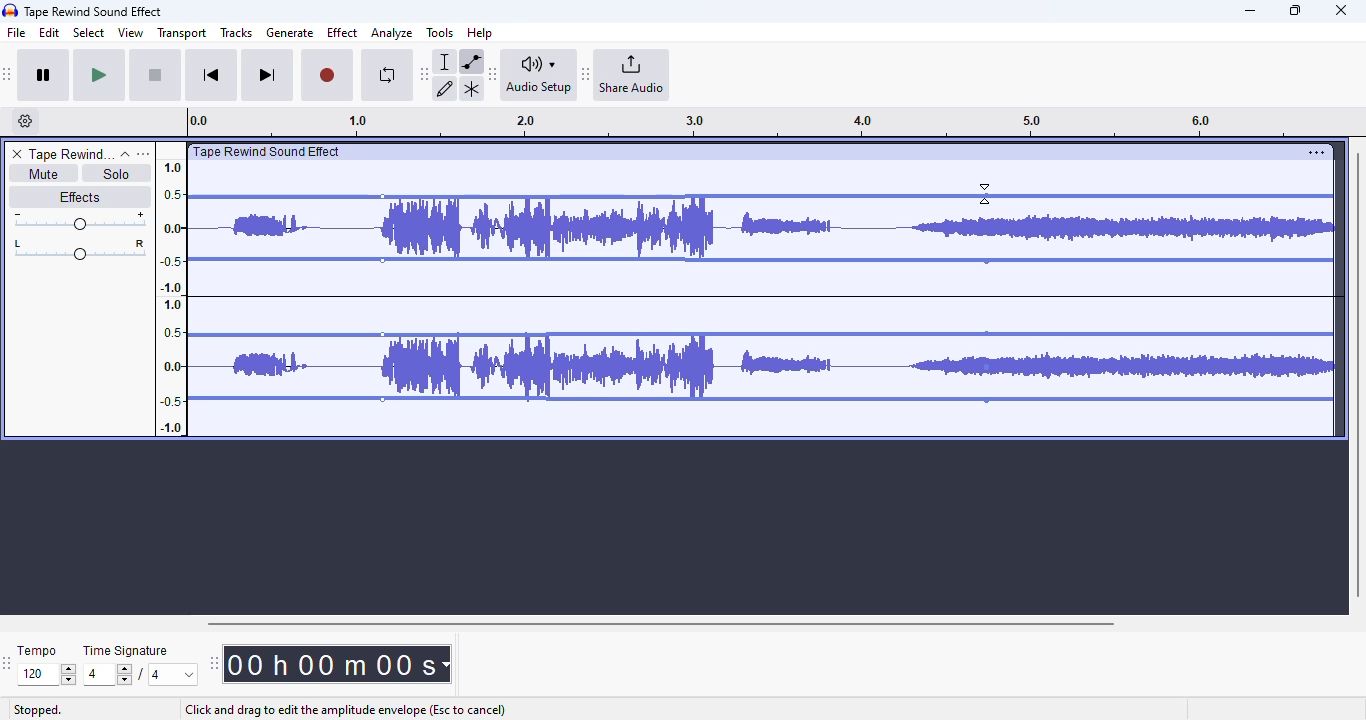  What do you see at coordinates (1341, 10) in the screenshot?
I see `close` at bounding box center [1341, 10].